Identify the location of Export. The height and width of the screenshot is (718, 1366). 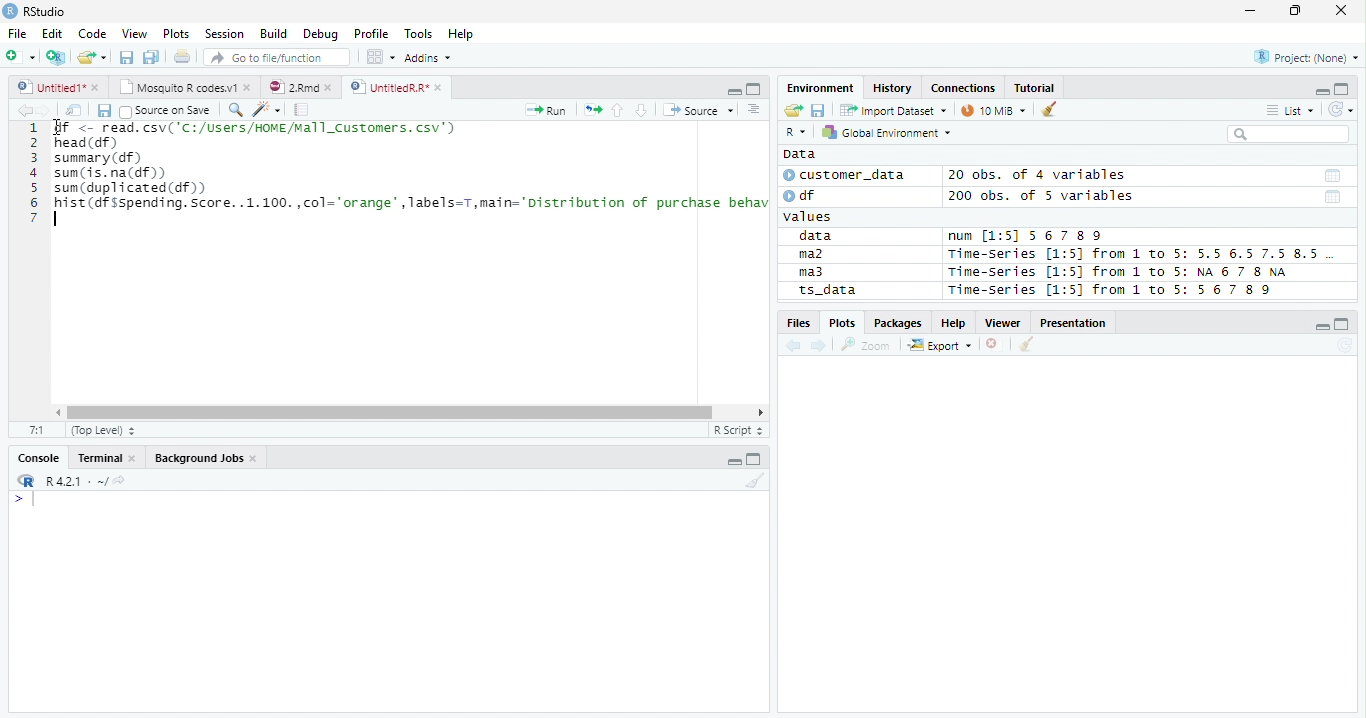
(940, 346).